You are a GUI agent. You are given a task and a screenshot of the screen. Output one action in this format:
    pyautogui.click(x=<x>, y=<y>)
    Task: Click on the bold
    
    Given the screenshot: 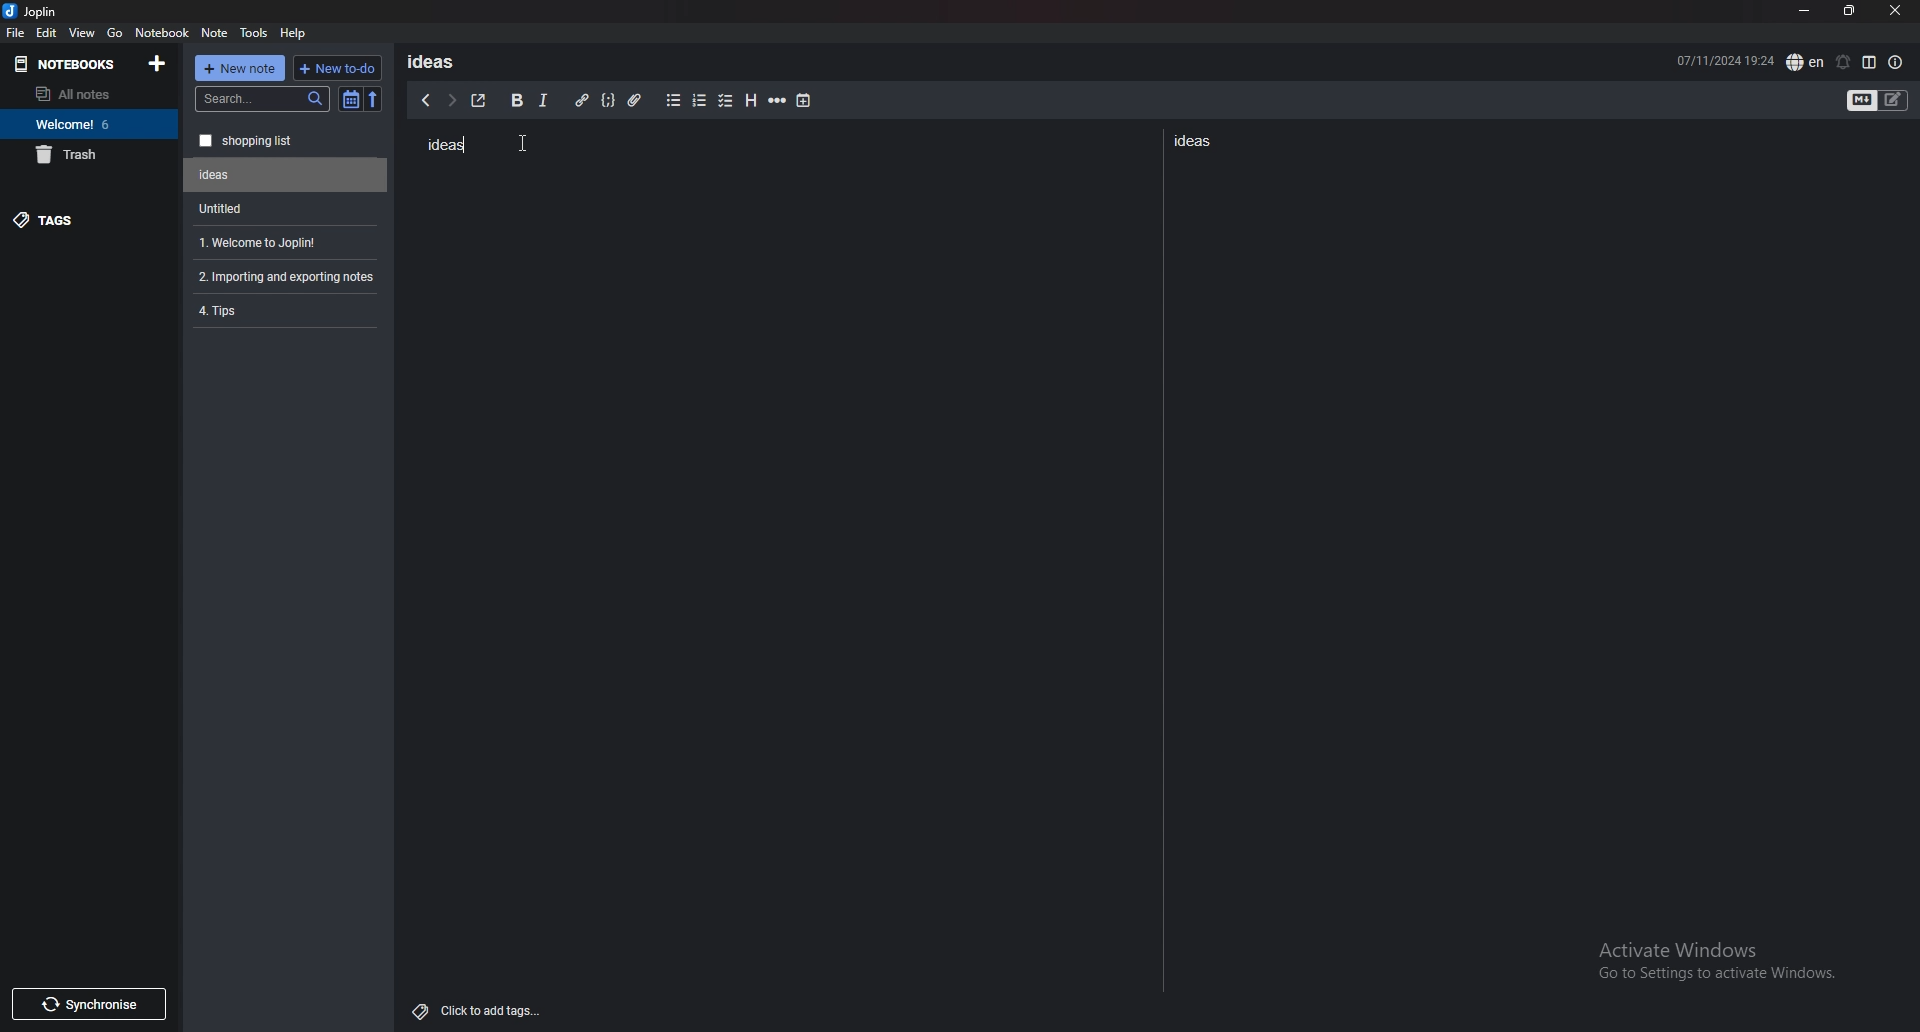 What is the action you would take?
    pyautogui.click(x=515, y=101)
    